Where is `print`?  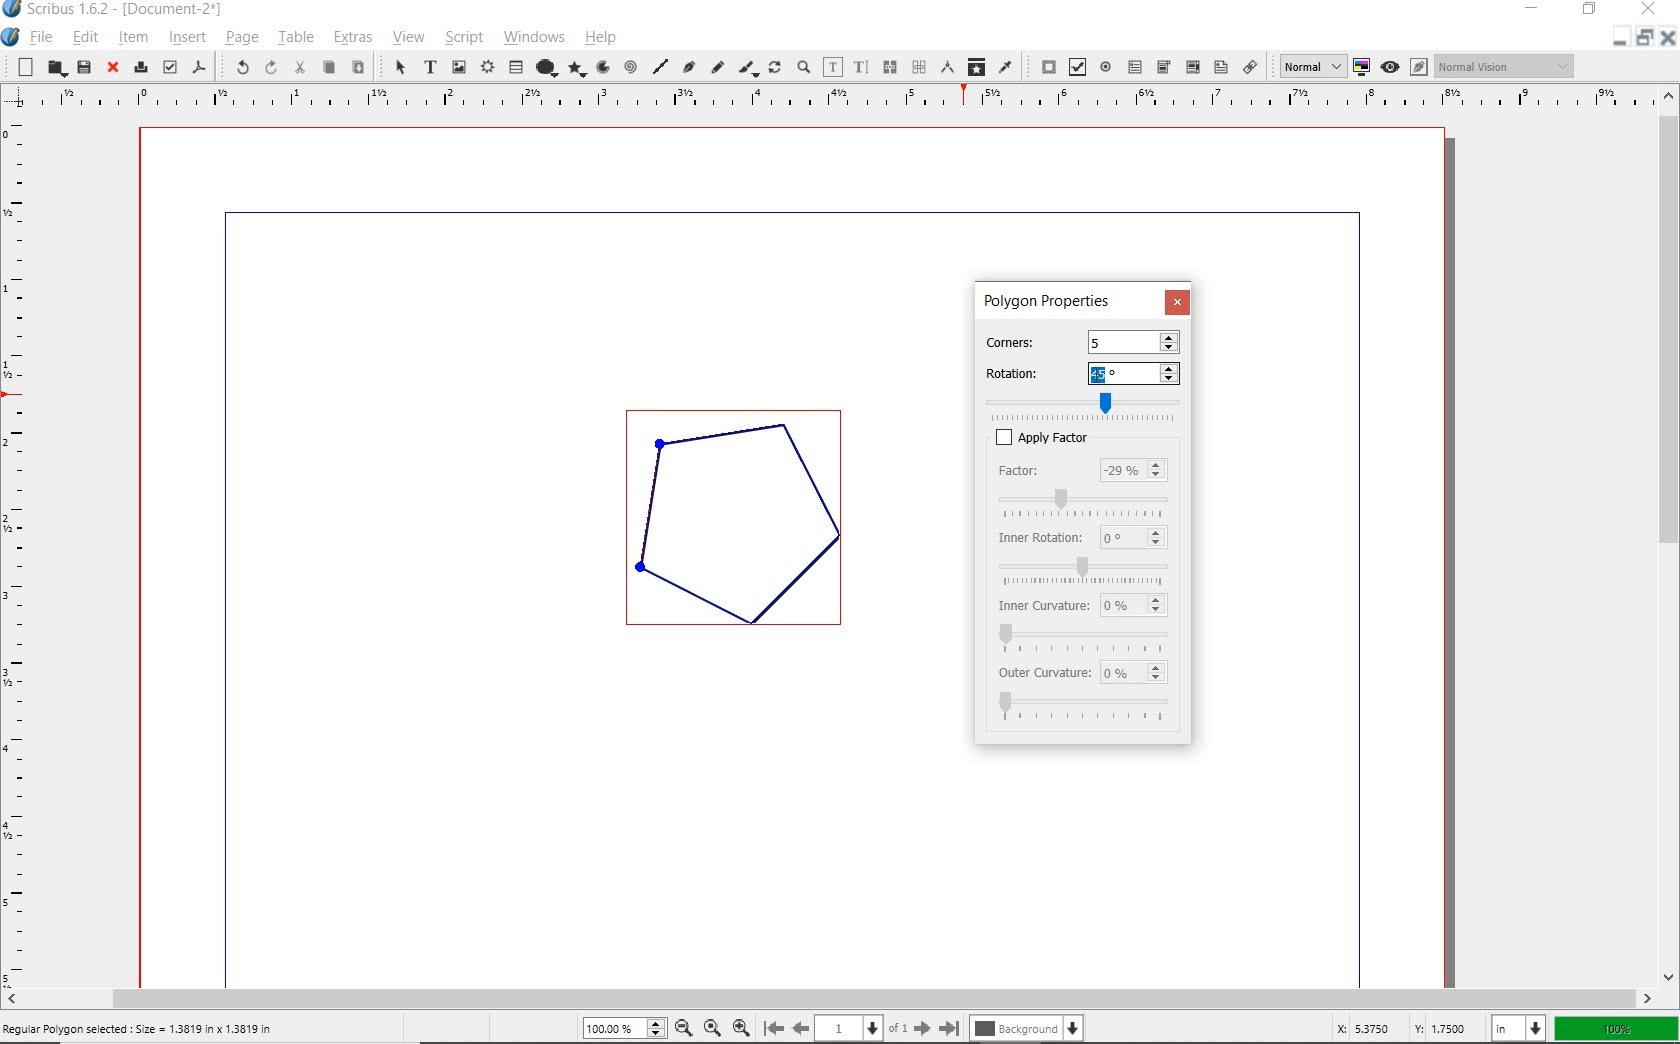
print is located at coordinates (139, 67).